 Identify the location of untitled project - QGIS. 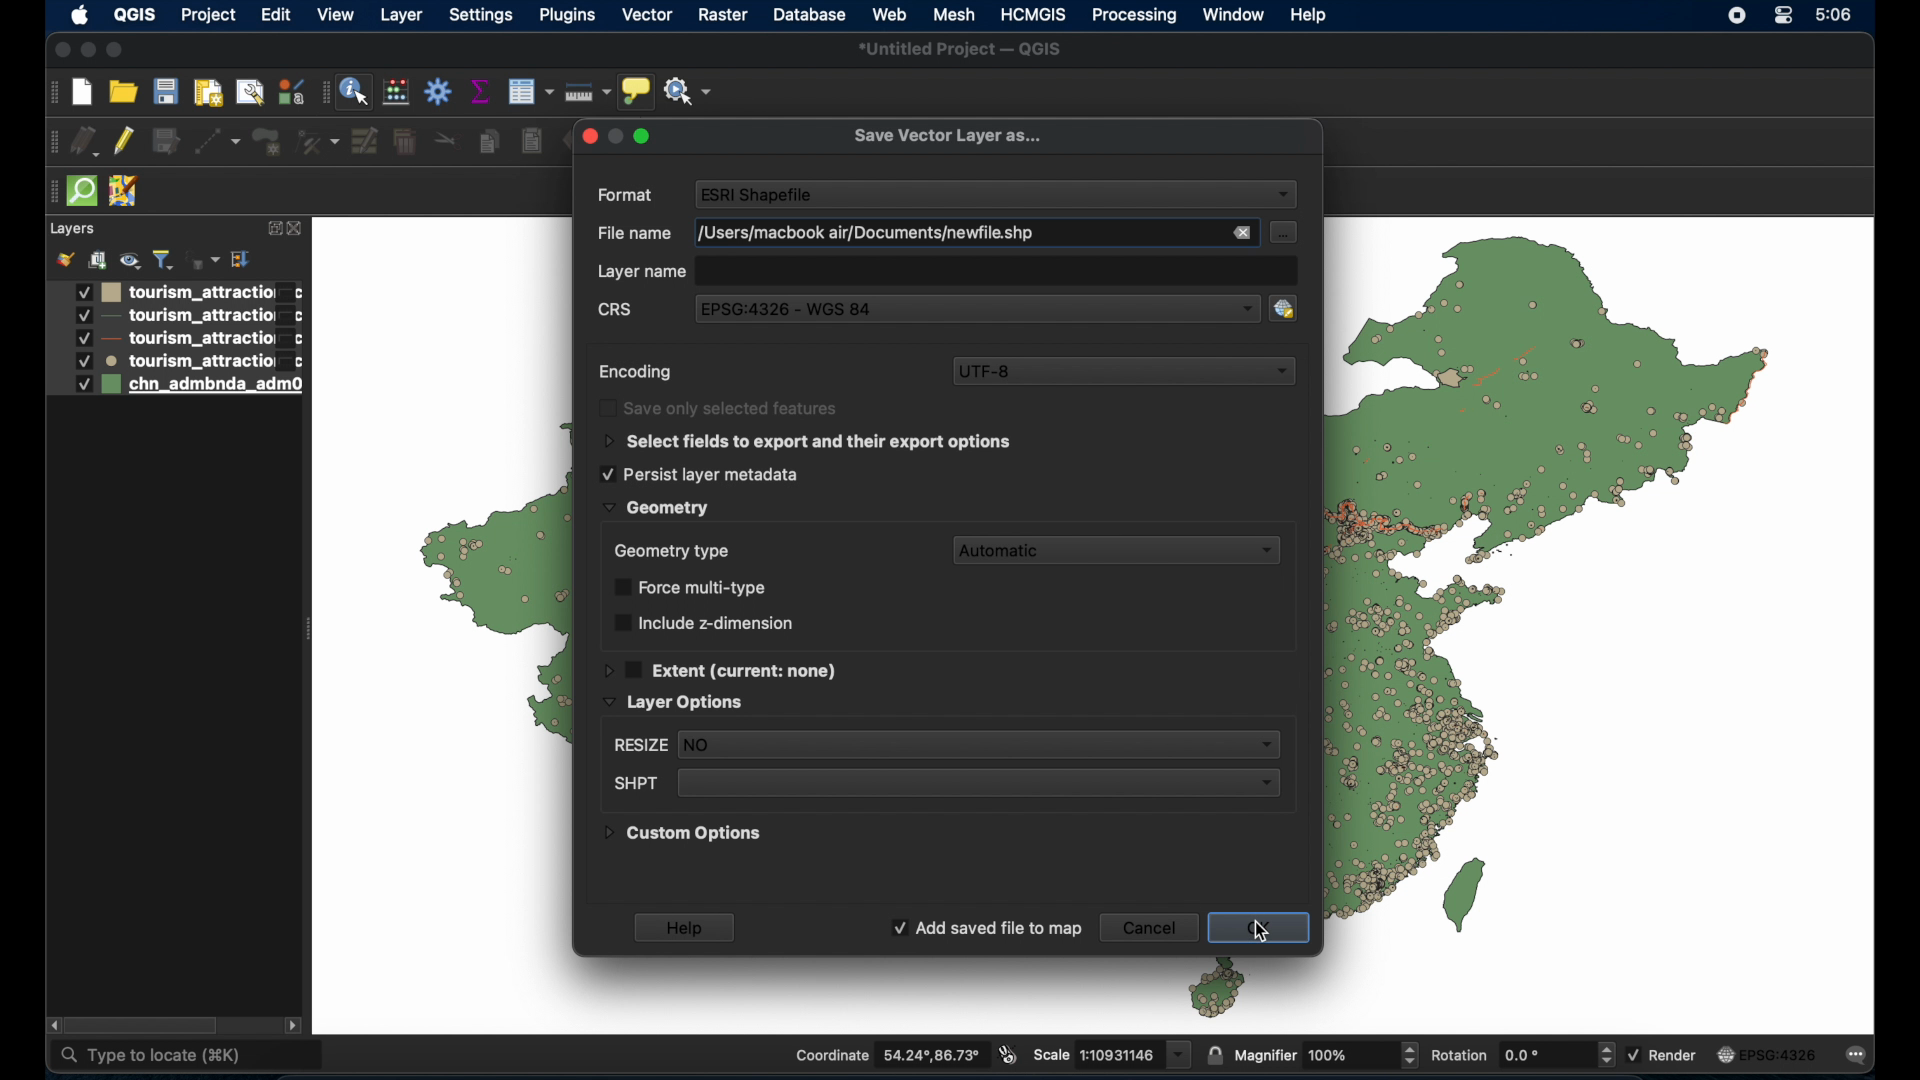
(961, 49).